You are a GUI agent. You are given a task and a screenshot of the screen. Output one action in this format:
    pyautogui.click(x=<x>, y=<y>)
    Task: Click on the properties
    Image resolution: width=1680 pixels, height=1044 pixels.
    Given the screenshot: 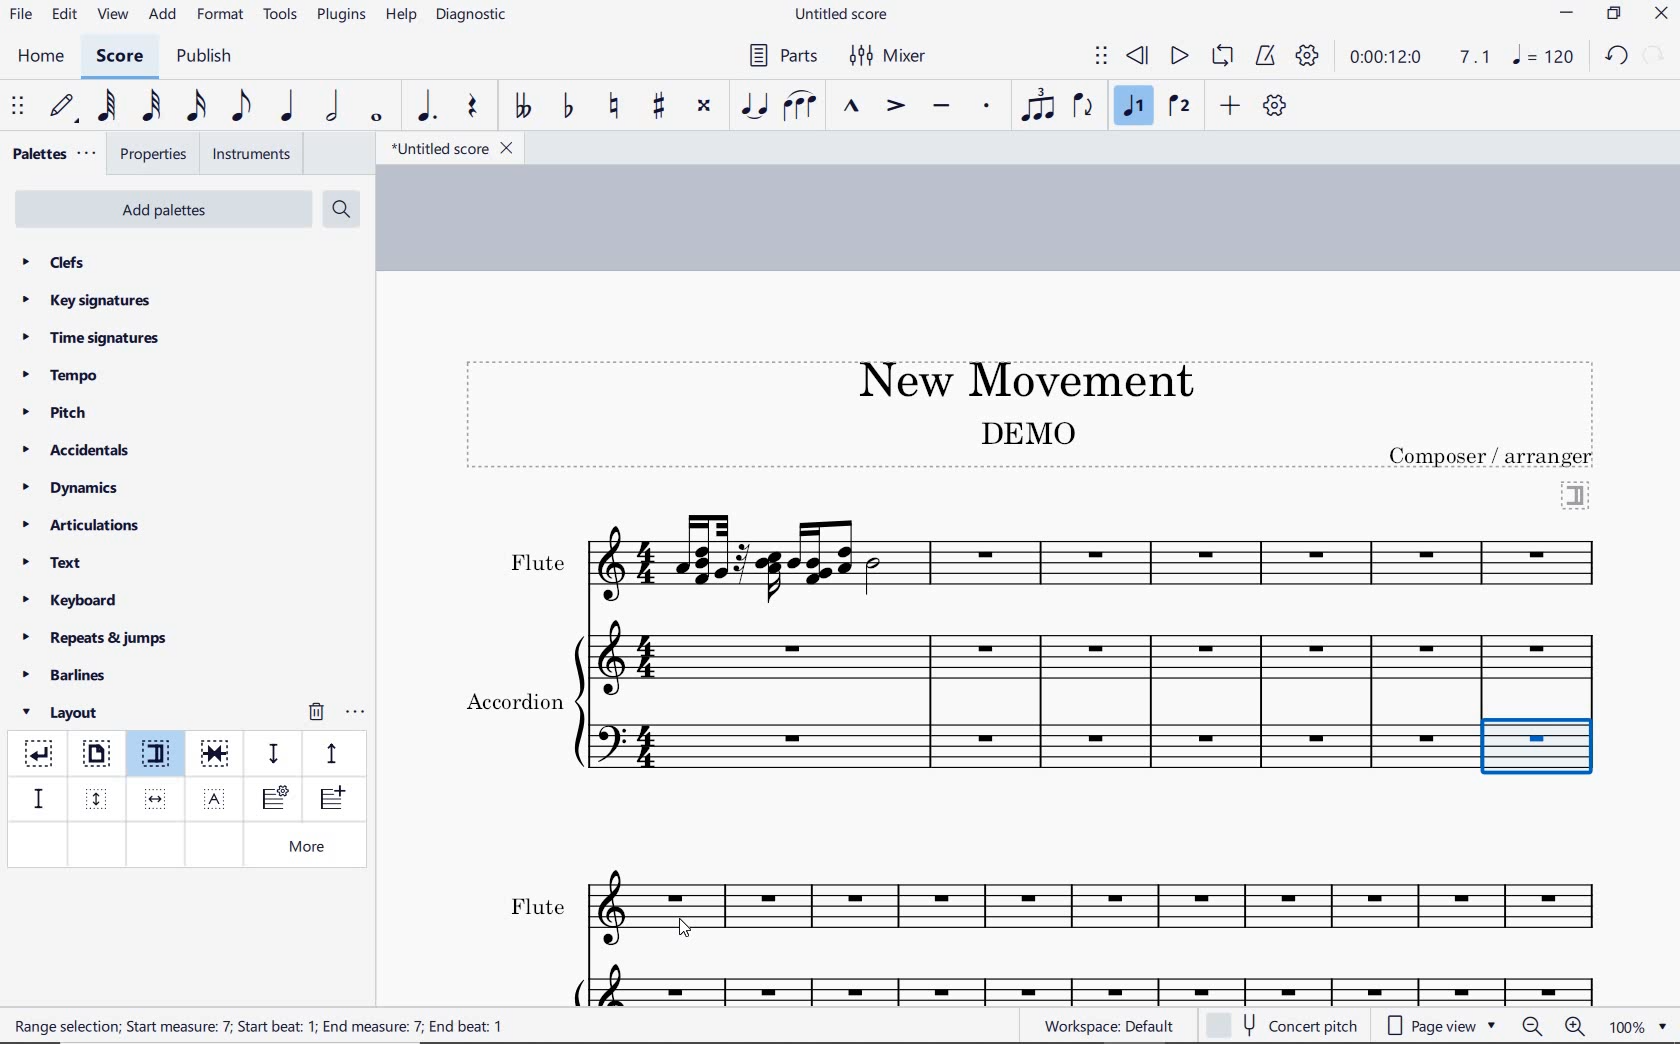 What is the action you would take?
    pyautogui.click(x=155, y=156)
    